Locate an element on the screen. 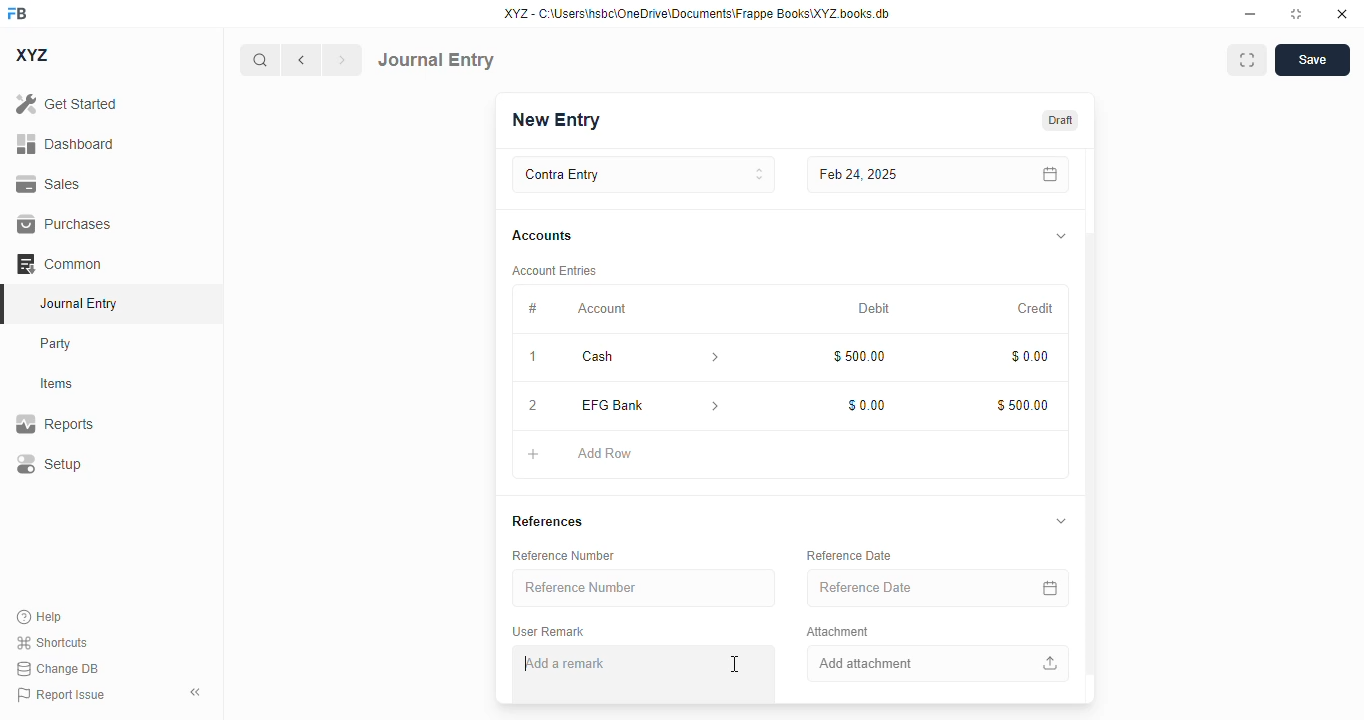 The height and width of the screenshot is (720, 1364). account entries is located at coordinates (553, 271).